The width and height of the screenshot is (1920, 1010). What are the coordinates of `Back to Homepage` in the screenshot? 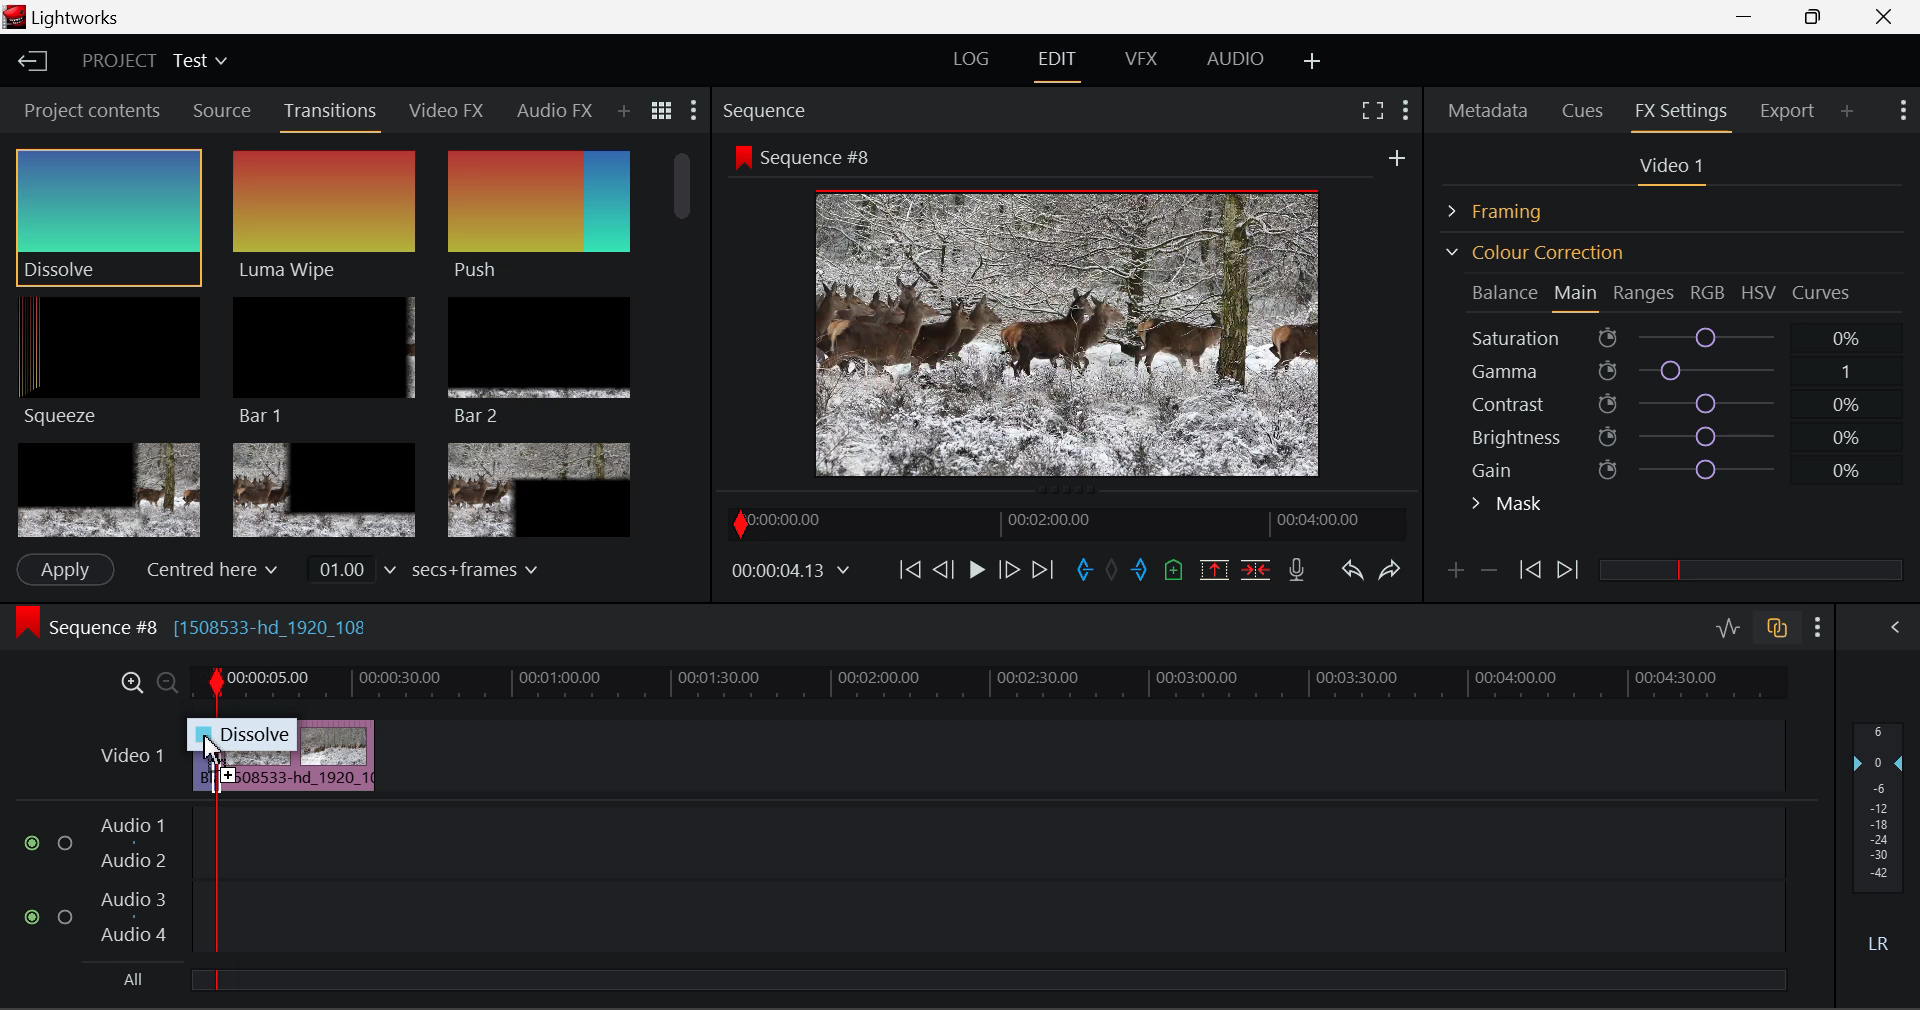 It's located at (26, 62).